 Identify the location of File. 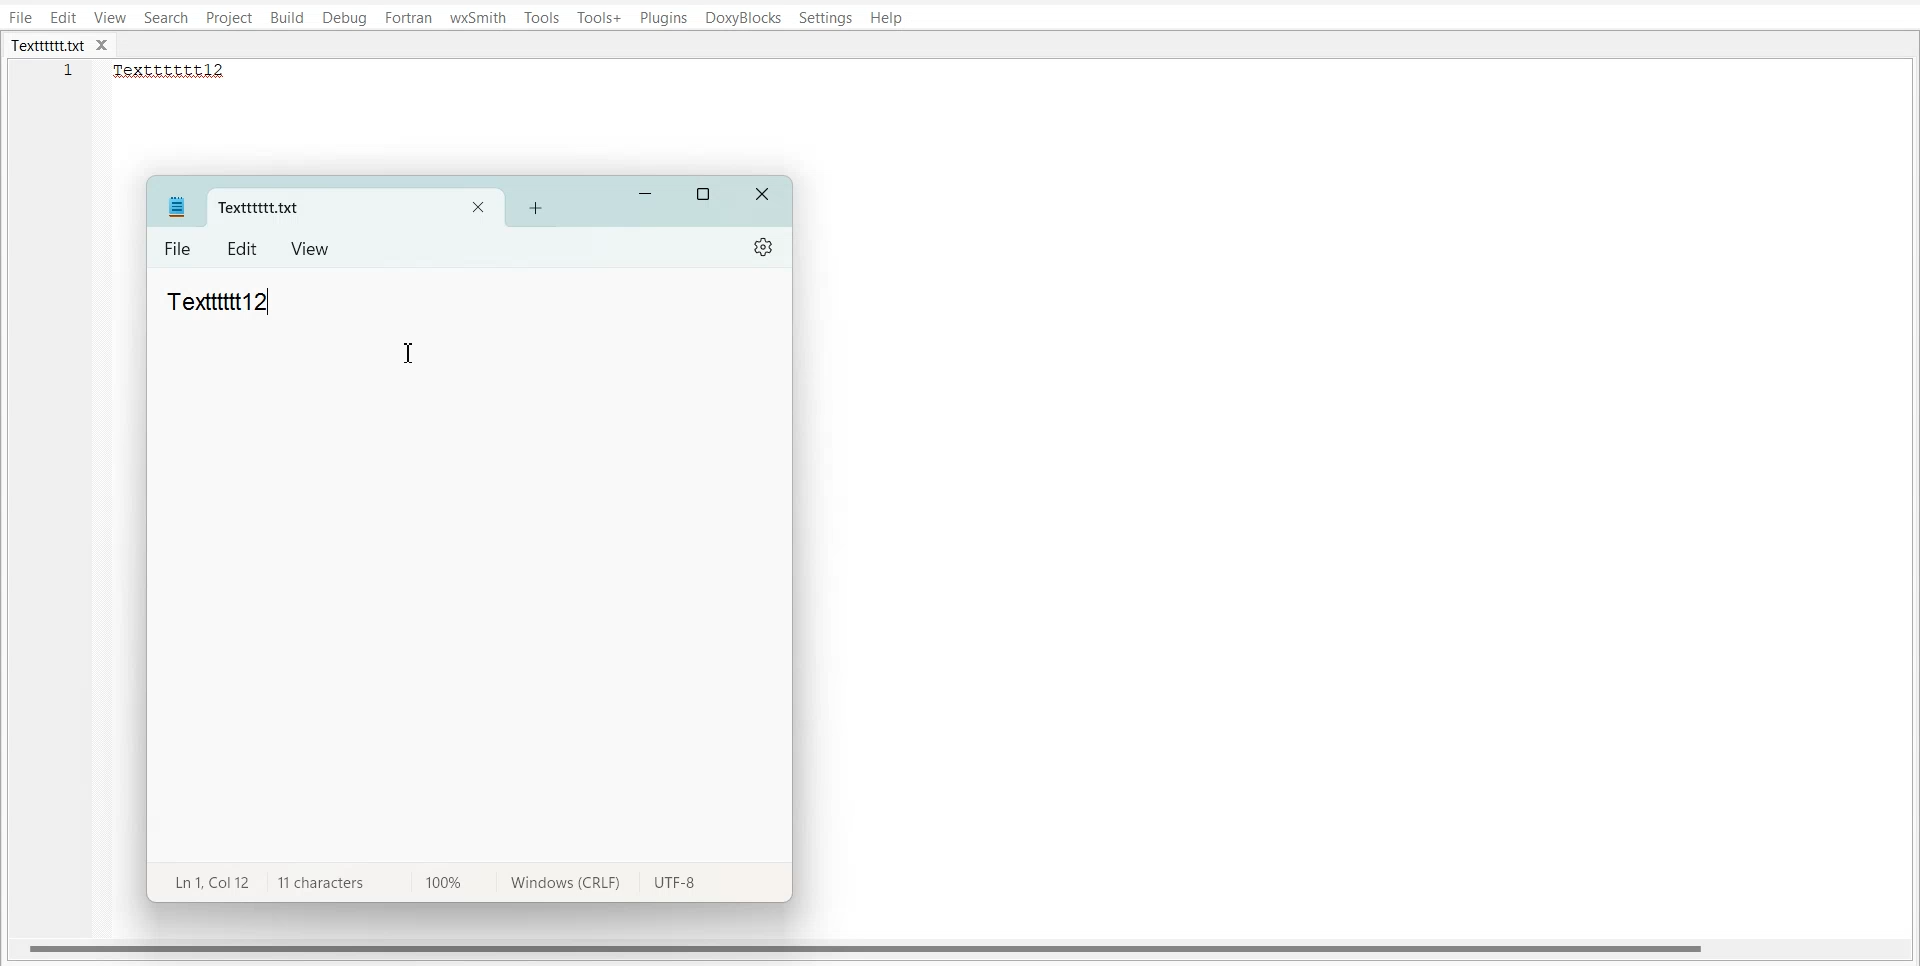
(20, 17).